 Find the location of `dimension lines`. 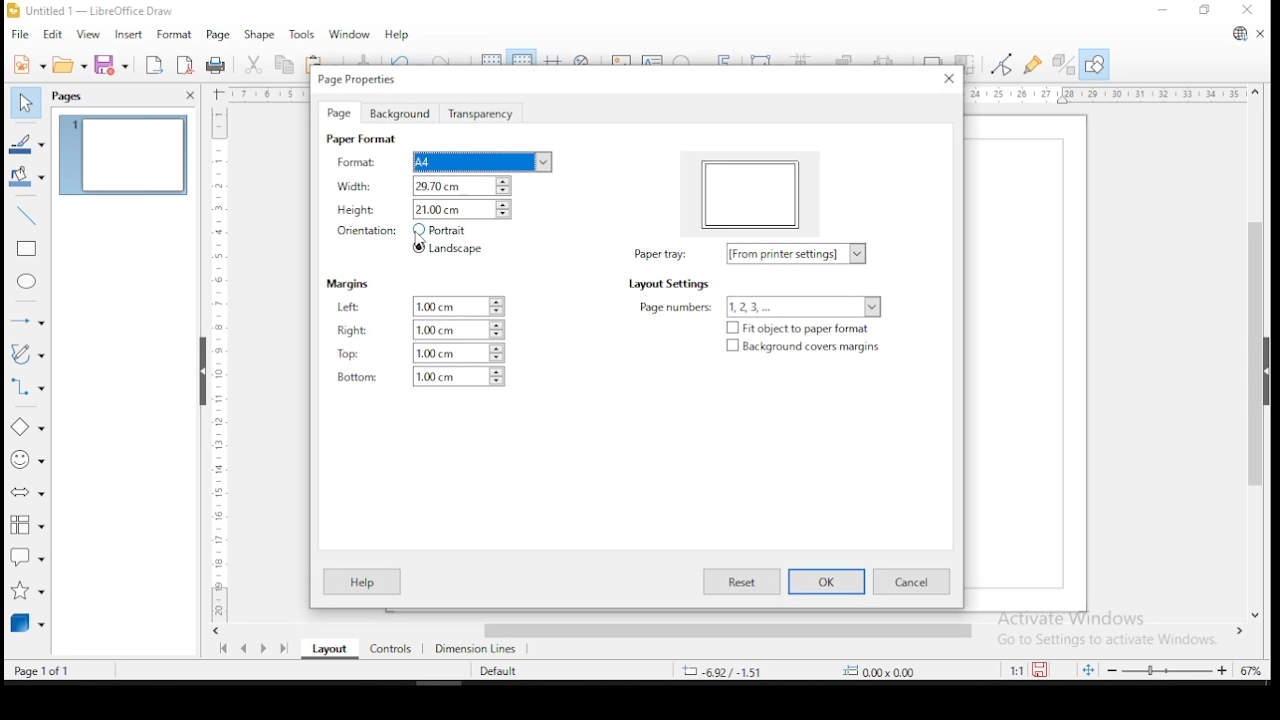

dimension lines is located at coordinates (480, 650).